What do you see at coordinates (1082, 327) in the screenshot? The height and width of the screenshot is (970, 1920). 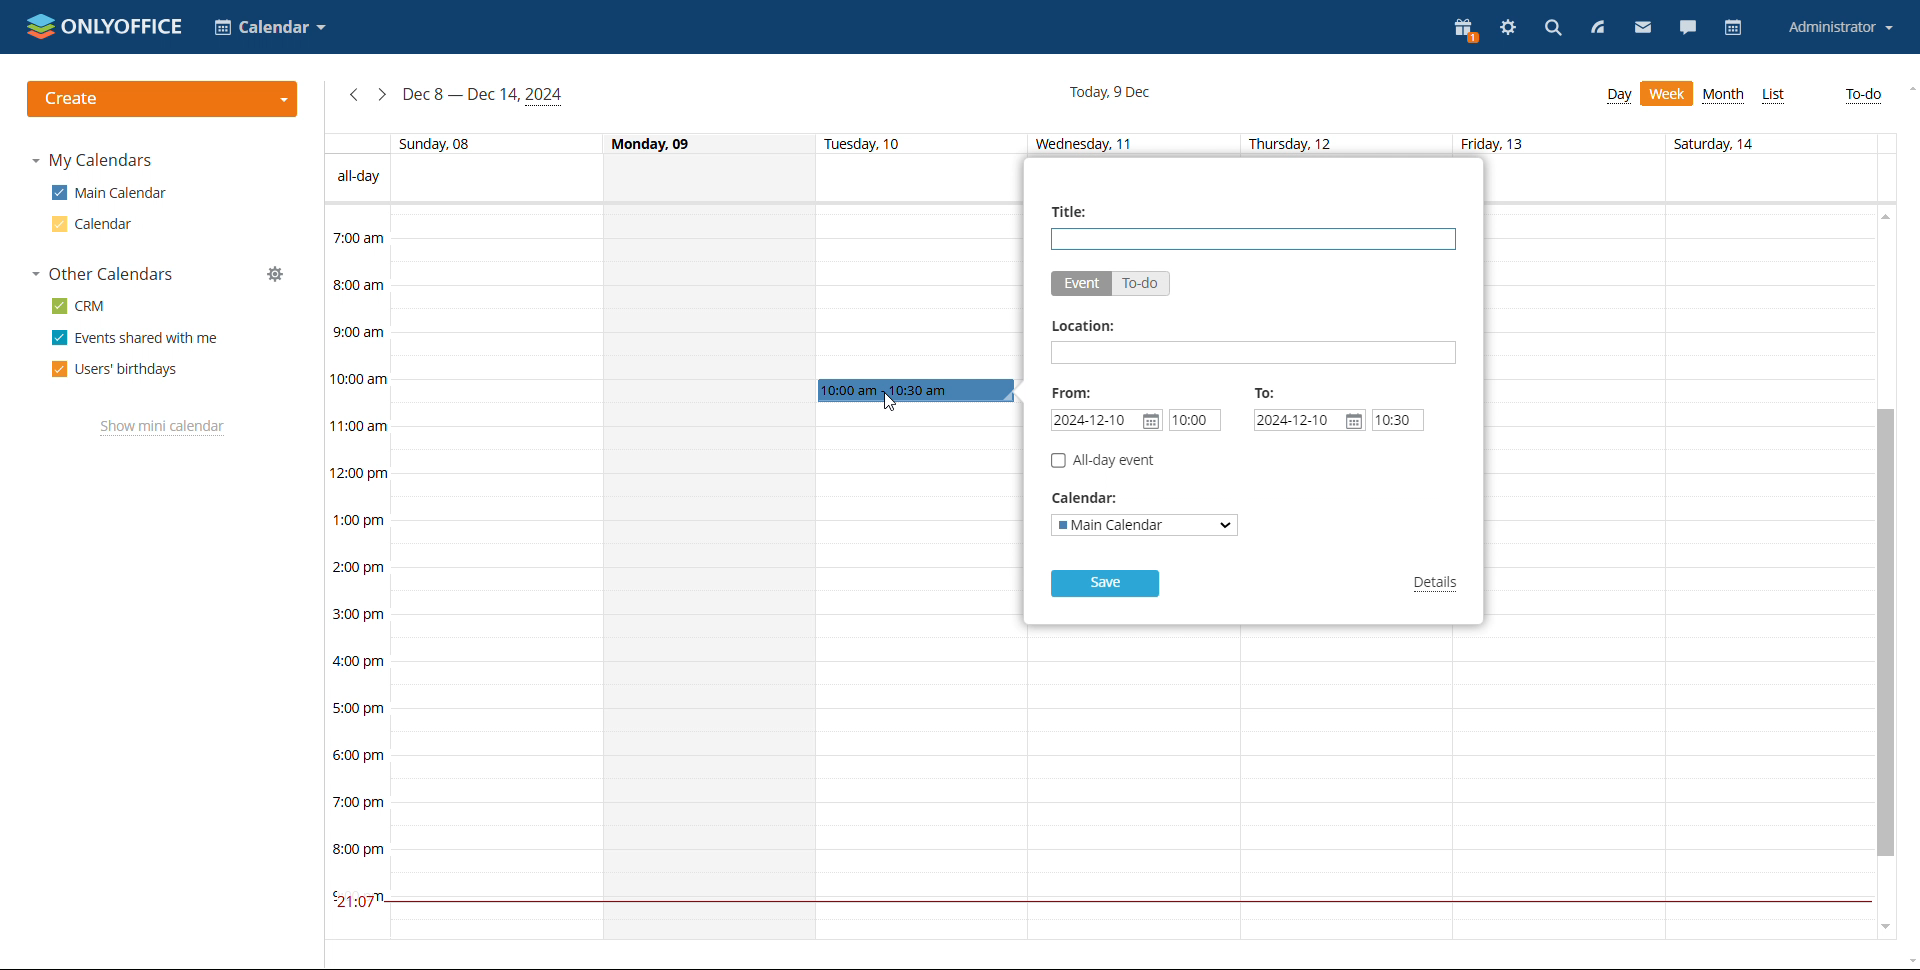 I see `Location:` at bounding box center [1082, 327].